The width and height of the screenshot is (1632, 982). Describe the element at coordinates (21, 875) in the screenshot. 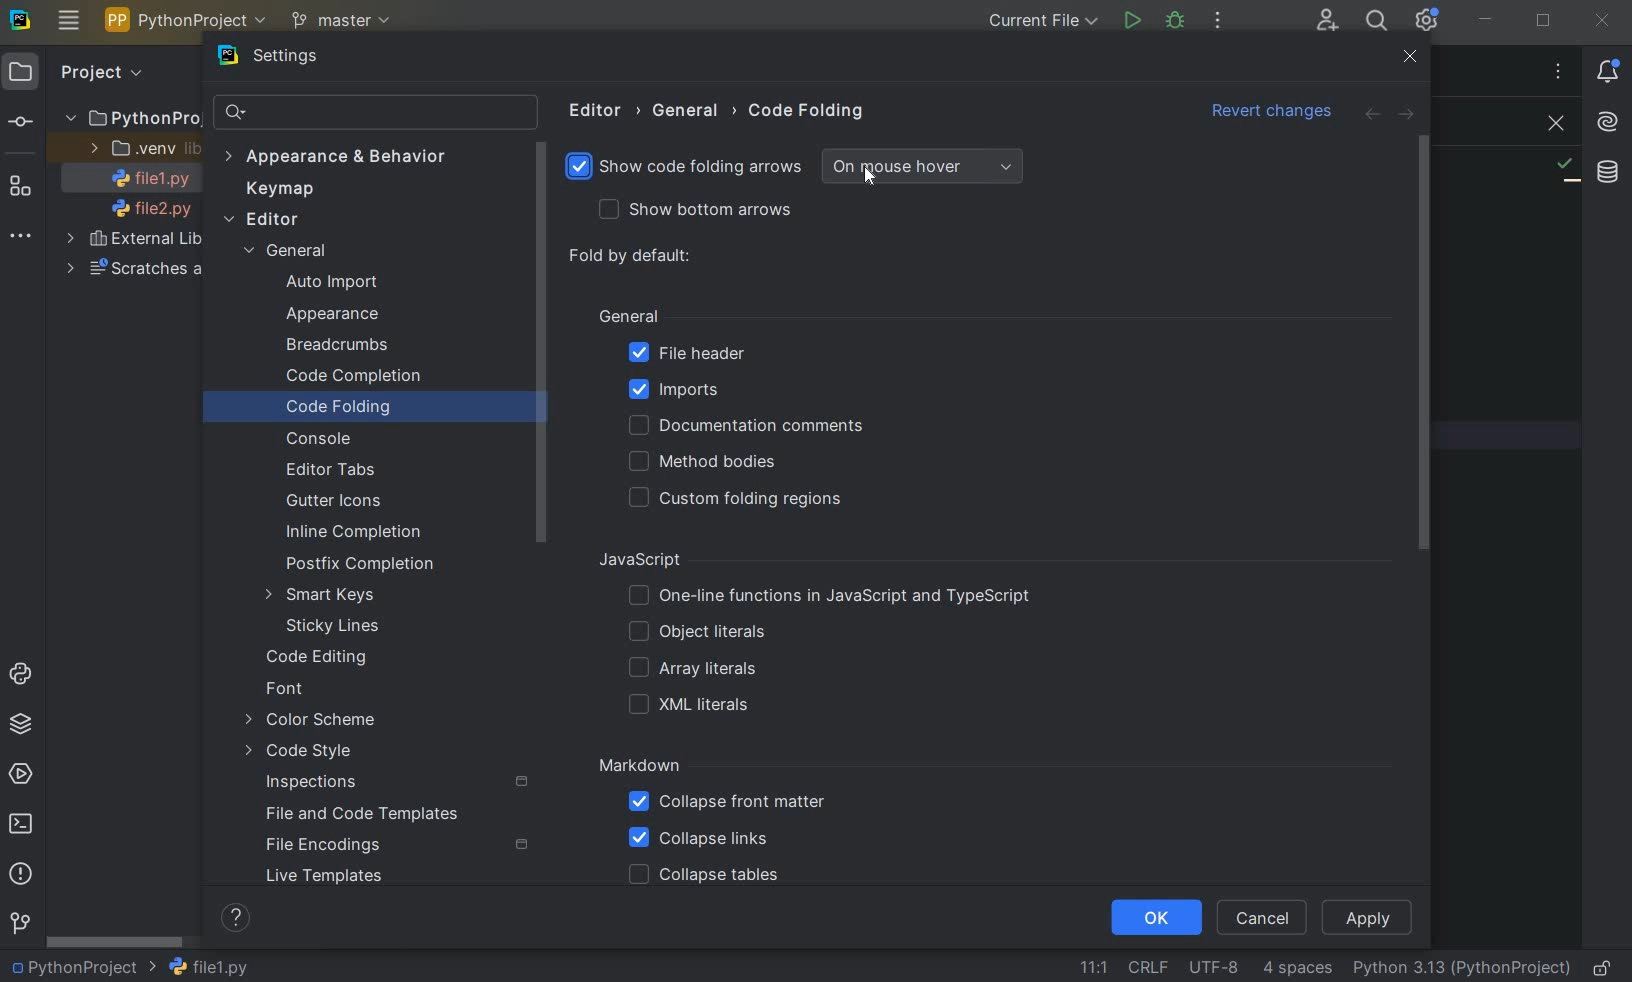

I see `PROBLEMS` at that location.